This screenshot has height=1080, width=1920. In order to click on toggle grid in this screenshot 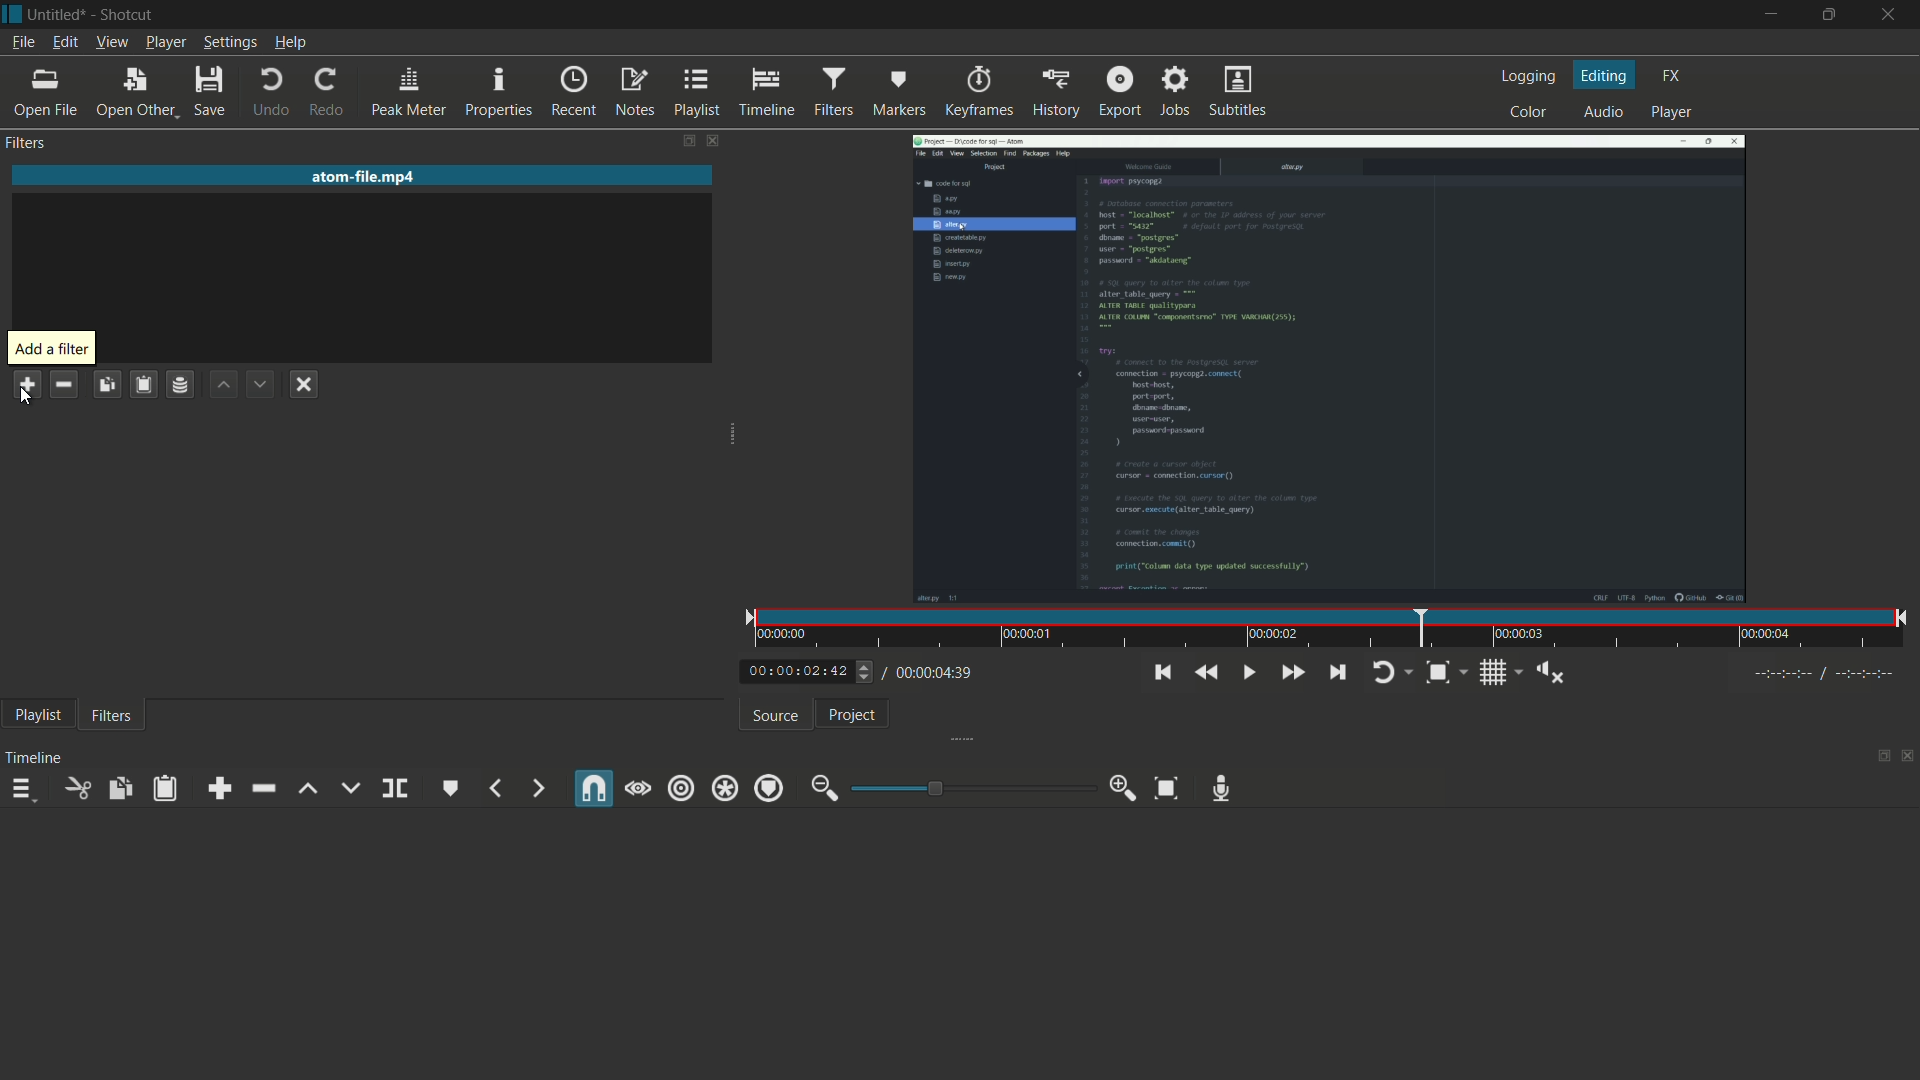, I will do `click(1505, 672)`.